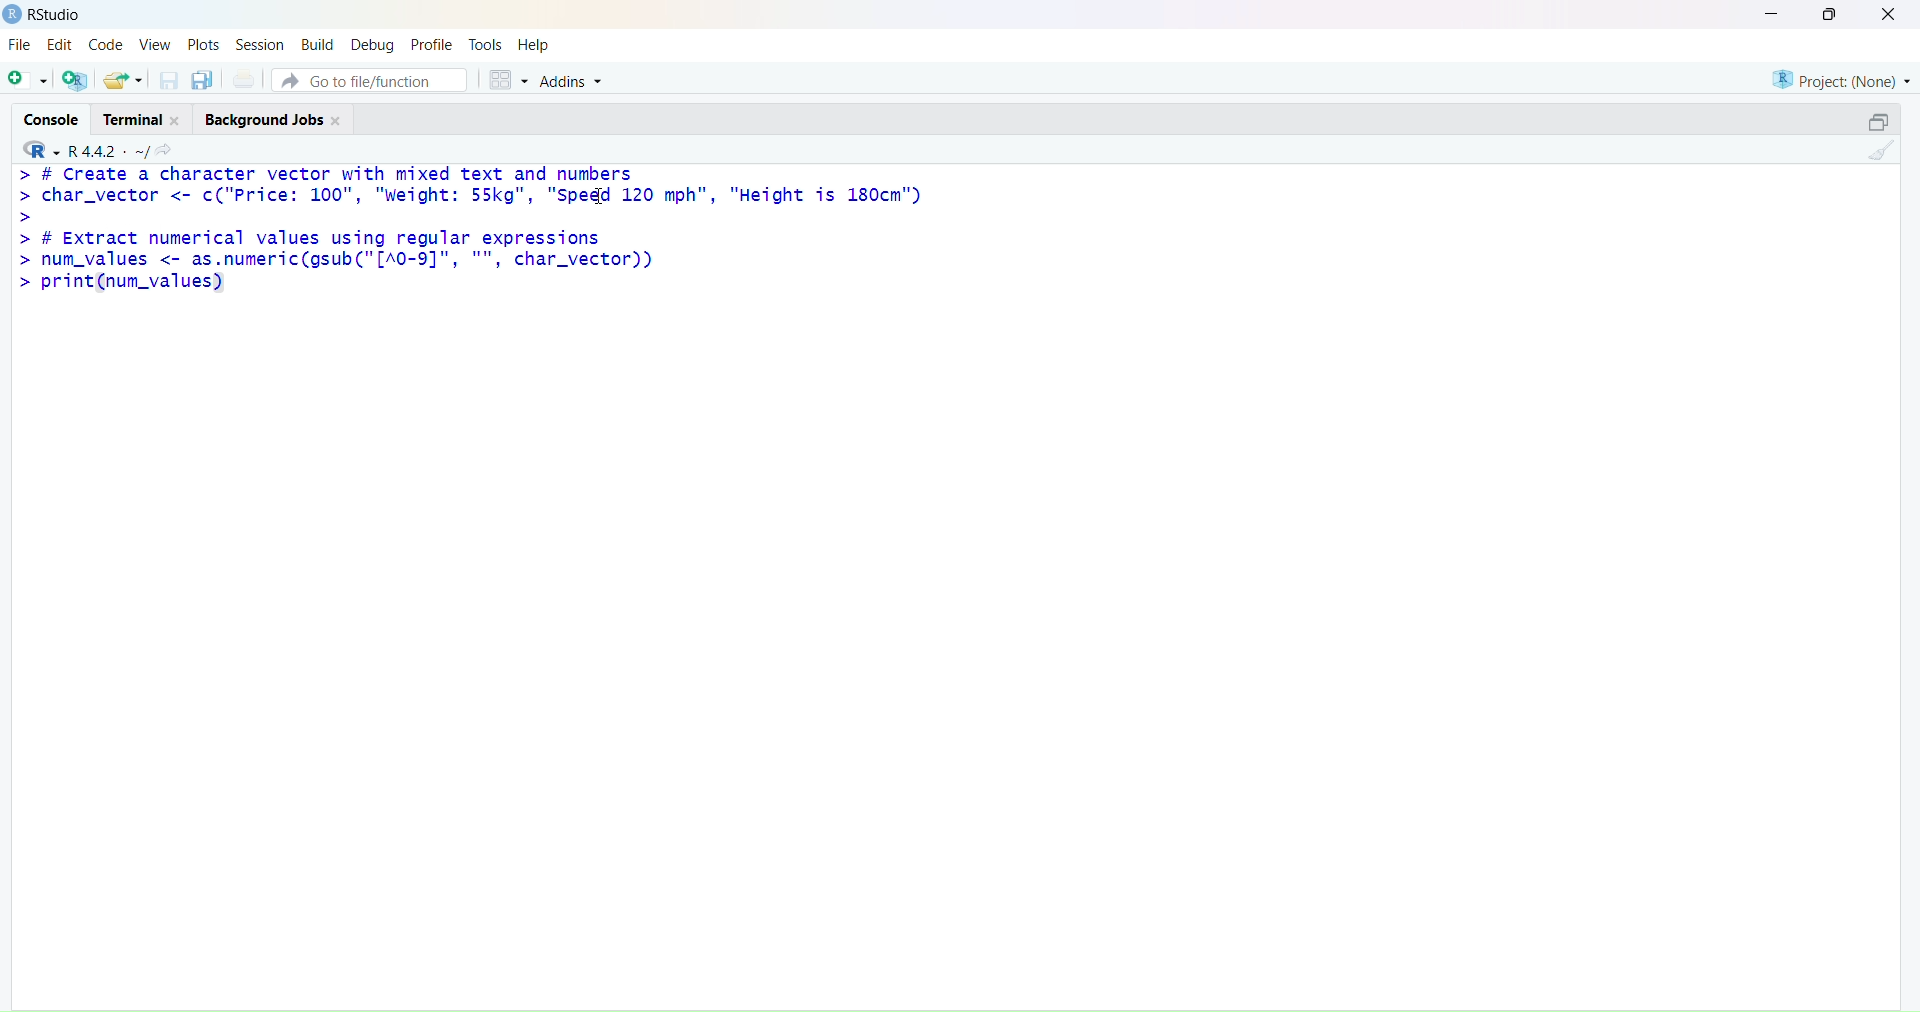 This screenshot has height=1012, width=1920. Describe the element at coordinates (245, 78) in the screenshot. I see `print` at that location.